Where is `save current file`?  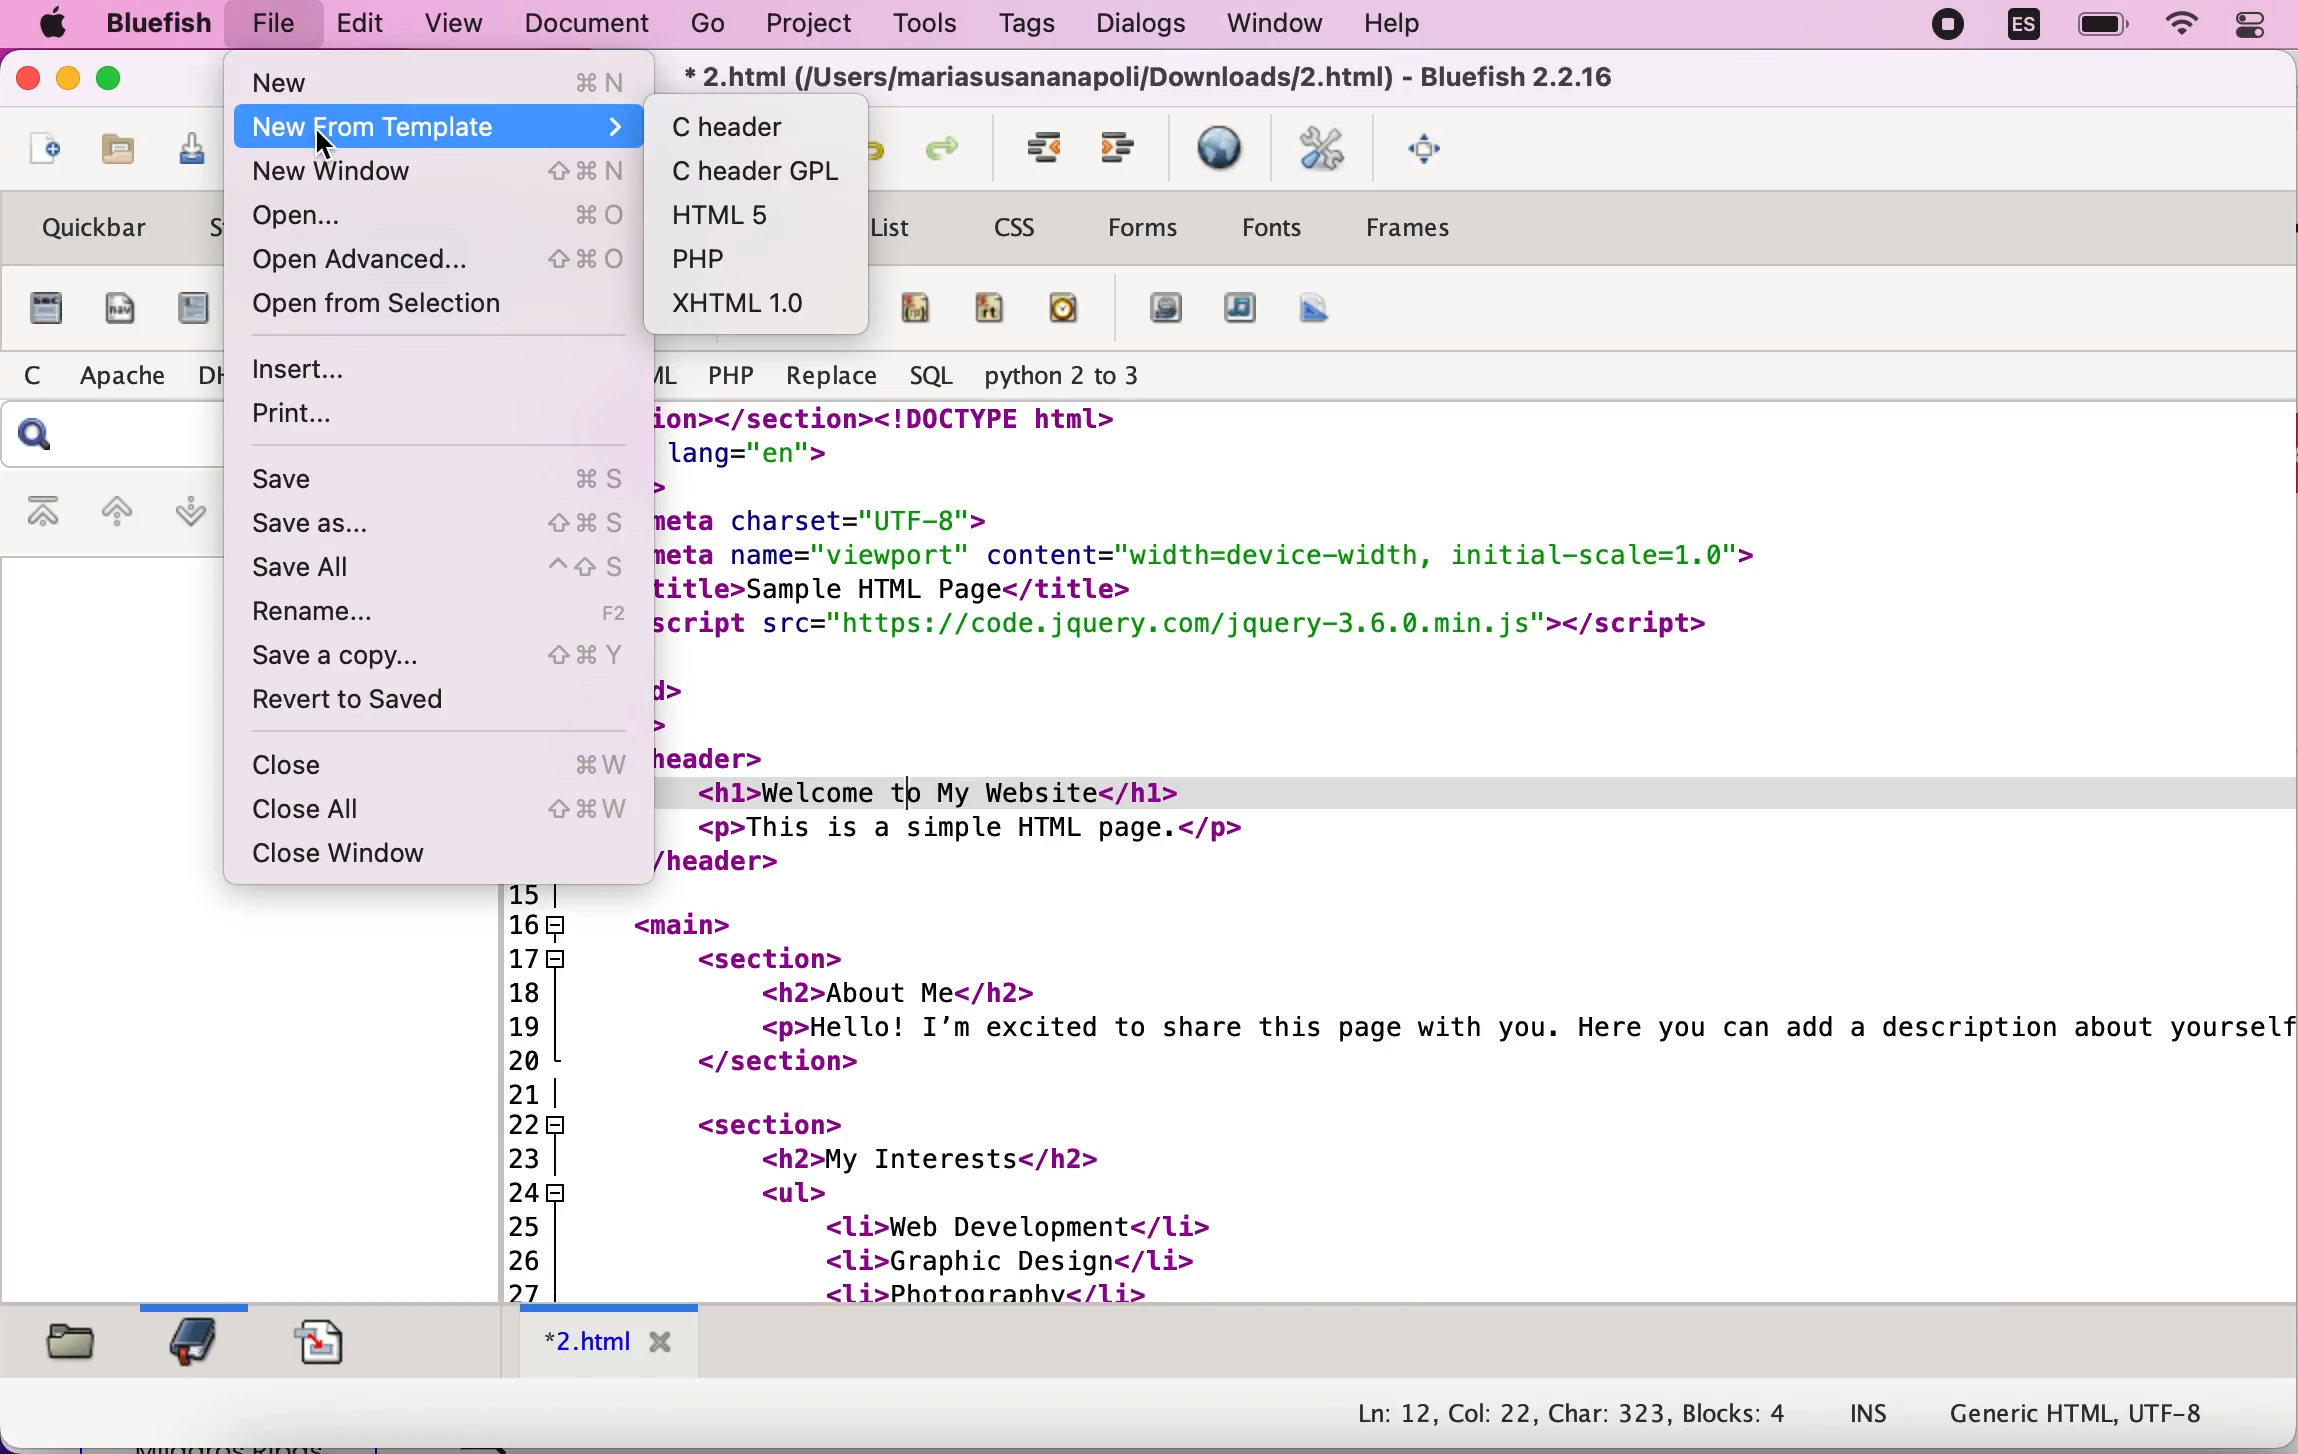
save current file is located at coordinates (181, 153).